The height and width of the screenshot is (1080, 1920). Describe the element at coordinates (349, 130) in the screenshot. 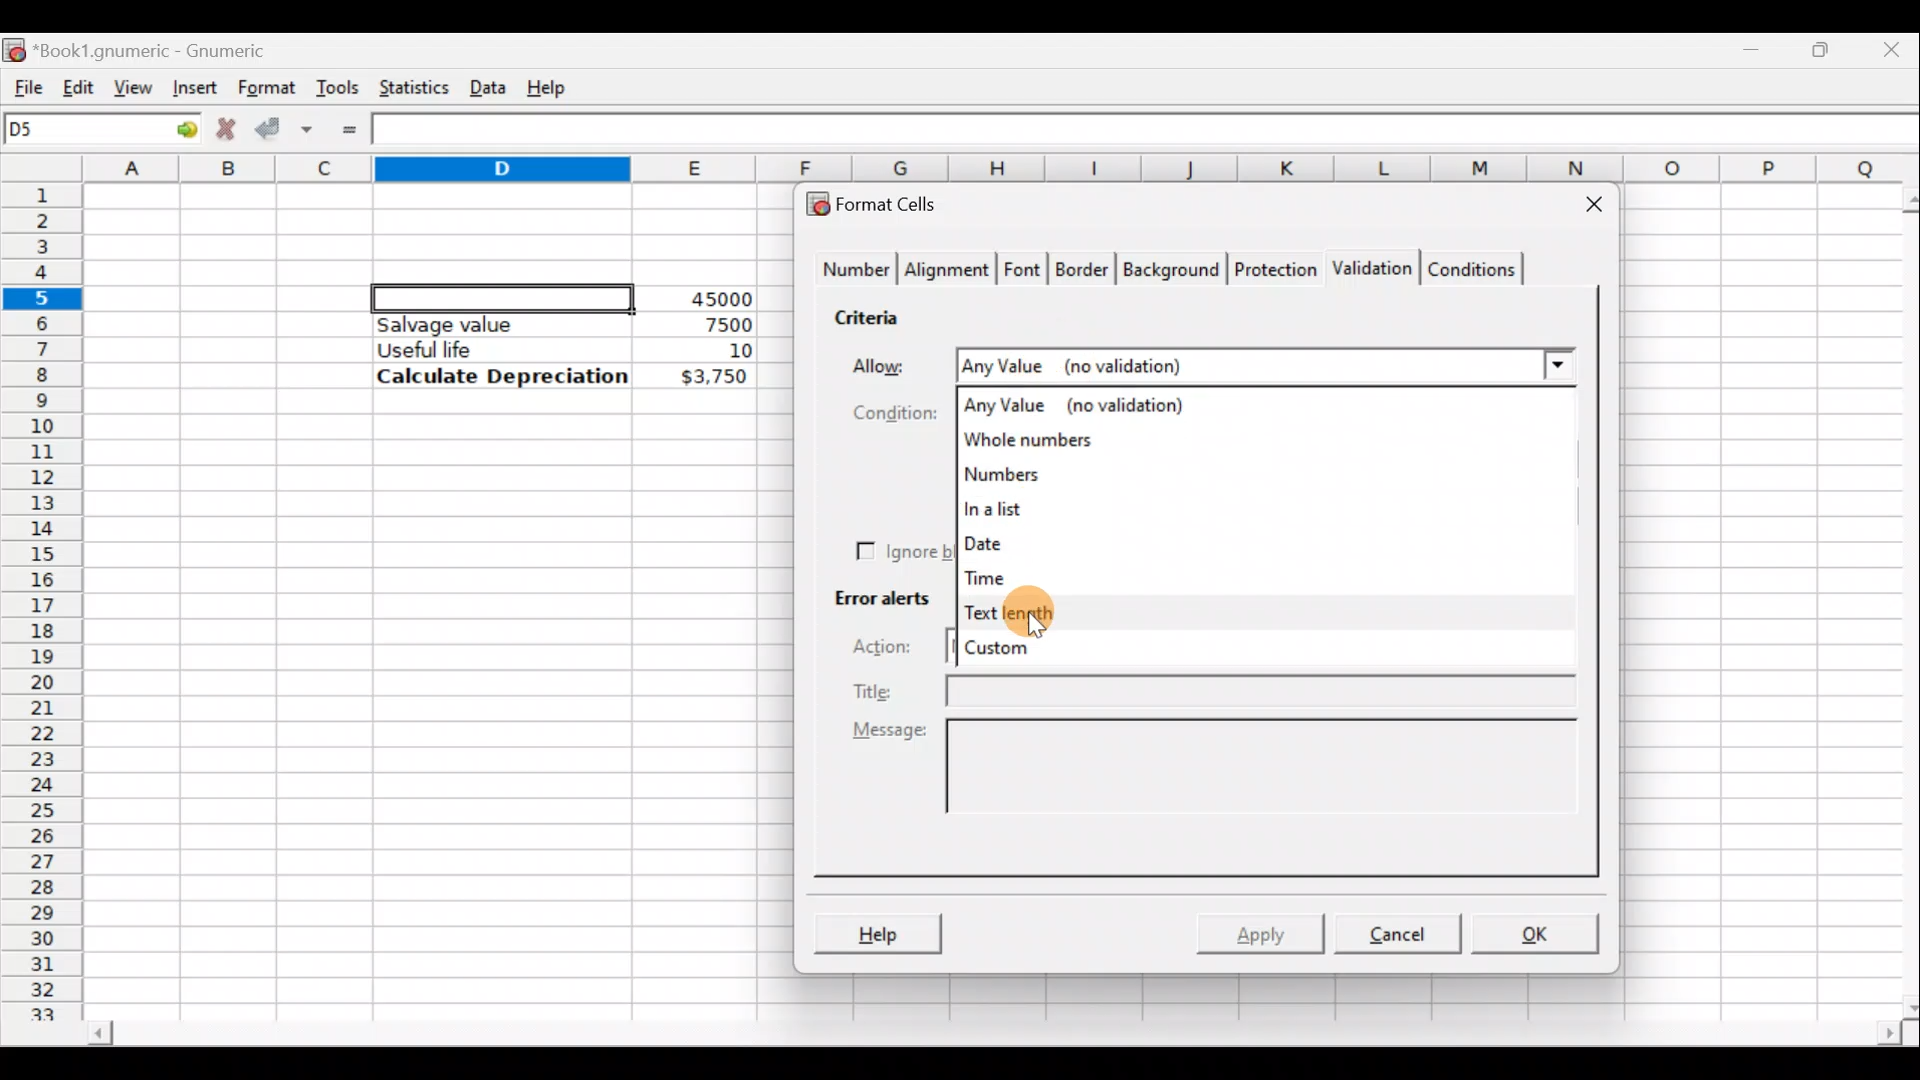

I see `Enter formula` at that location.